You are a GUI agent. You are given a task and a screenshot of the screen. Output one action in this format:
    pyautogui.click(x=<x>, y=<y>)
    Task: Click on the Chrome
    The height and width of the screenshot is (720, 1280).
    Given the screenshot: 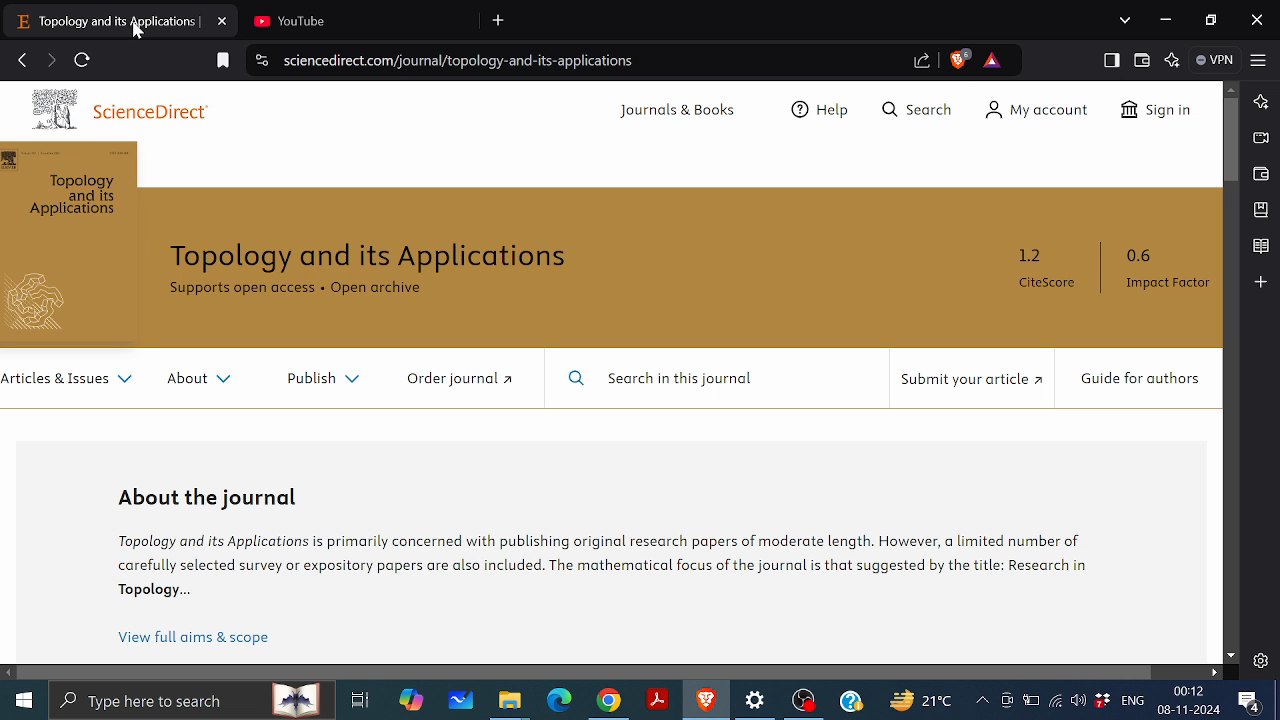 What is the action you would take?
    pyautogui.click(x=609, y=701)
    